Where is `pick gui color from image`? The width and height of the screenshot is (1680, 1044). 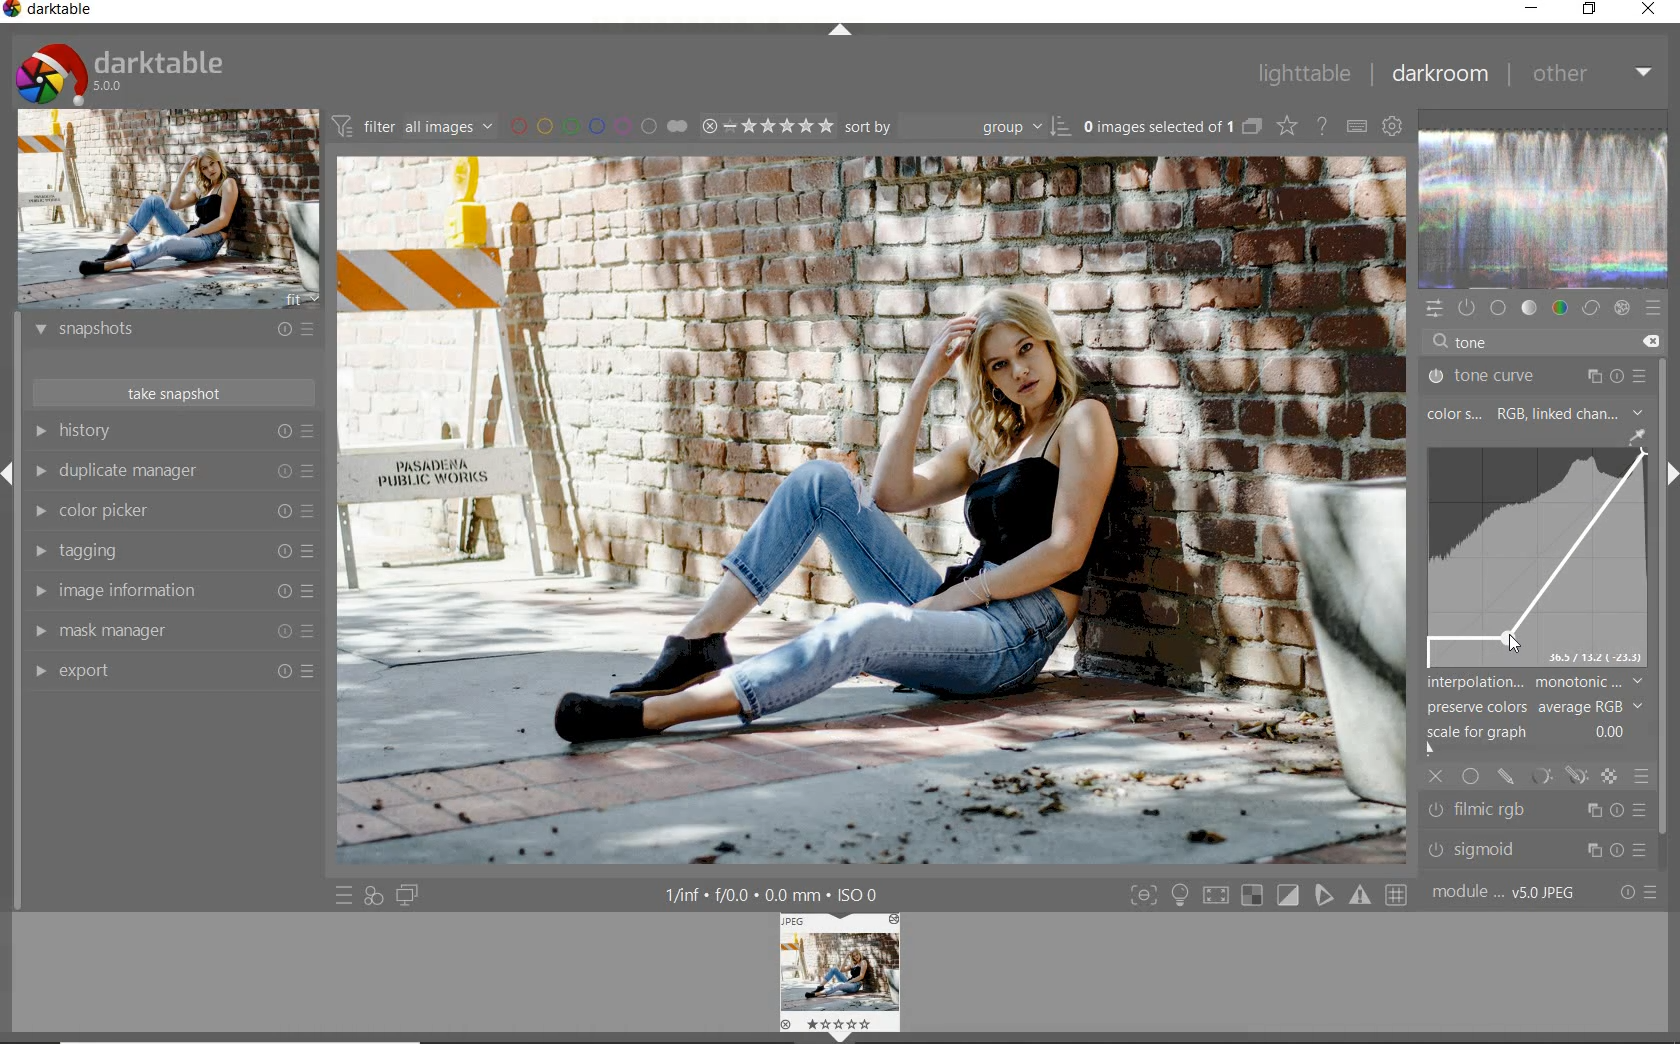 pick gui color from image is located at coordinates (1636, 435).